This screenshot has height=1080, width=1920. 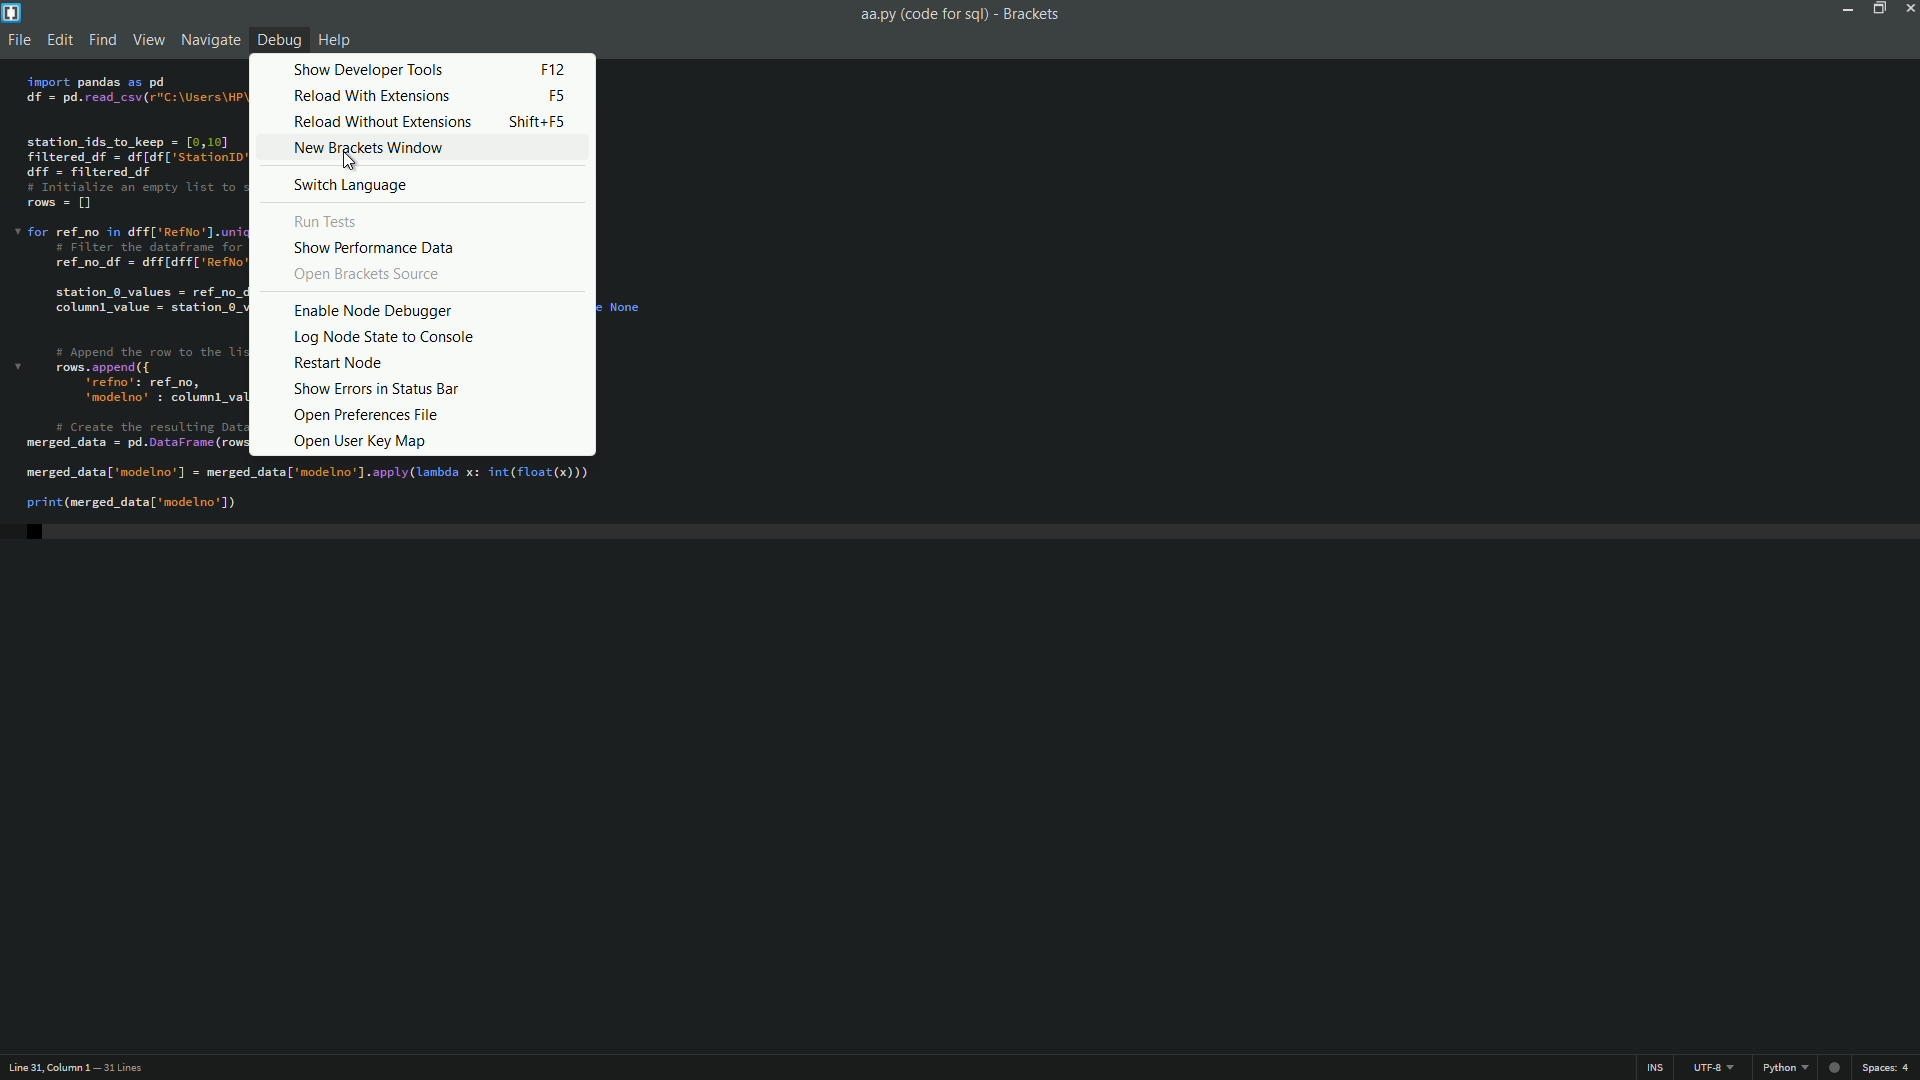 I want to click on circle, so click(x=1835, y=1067).